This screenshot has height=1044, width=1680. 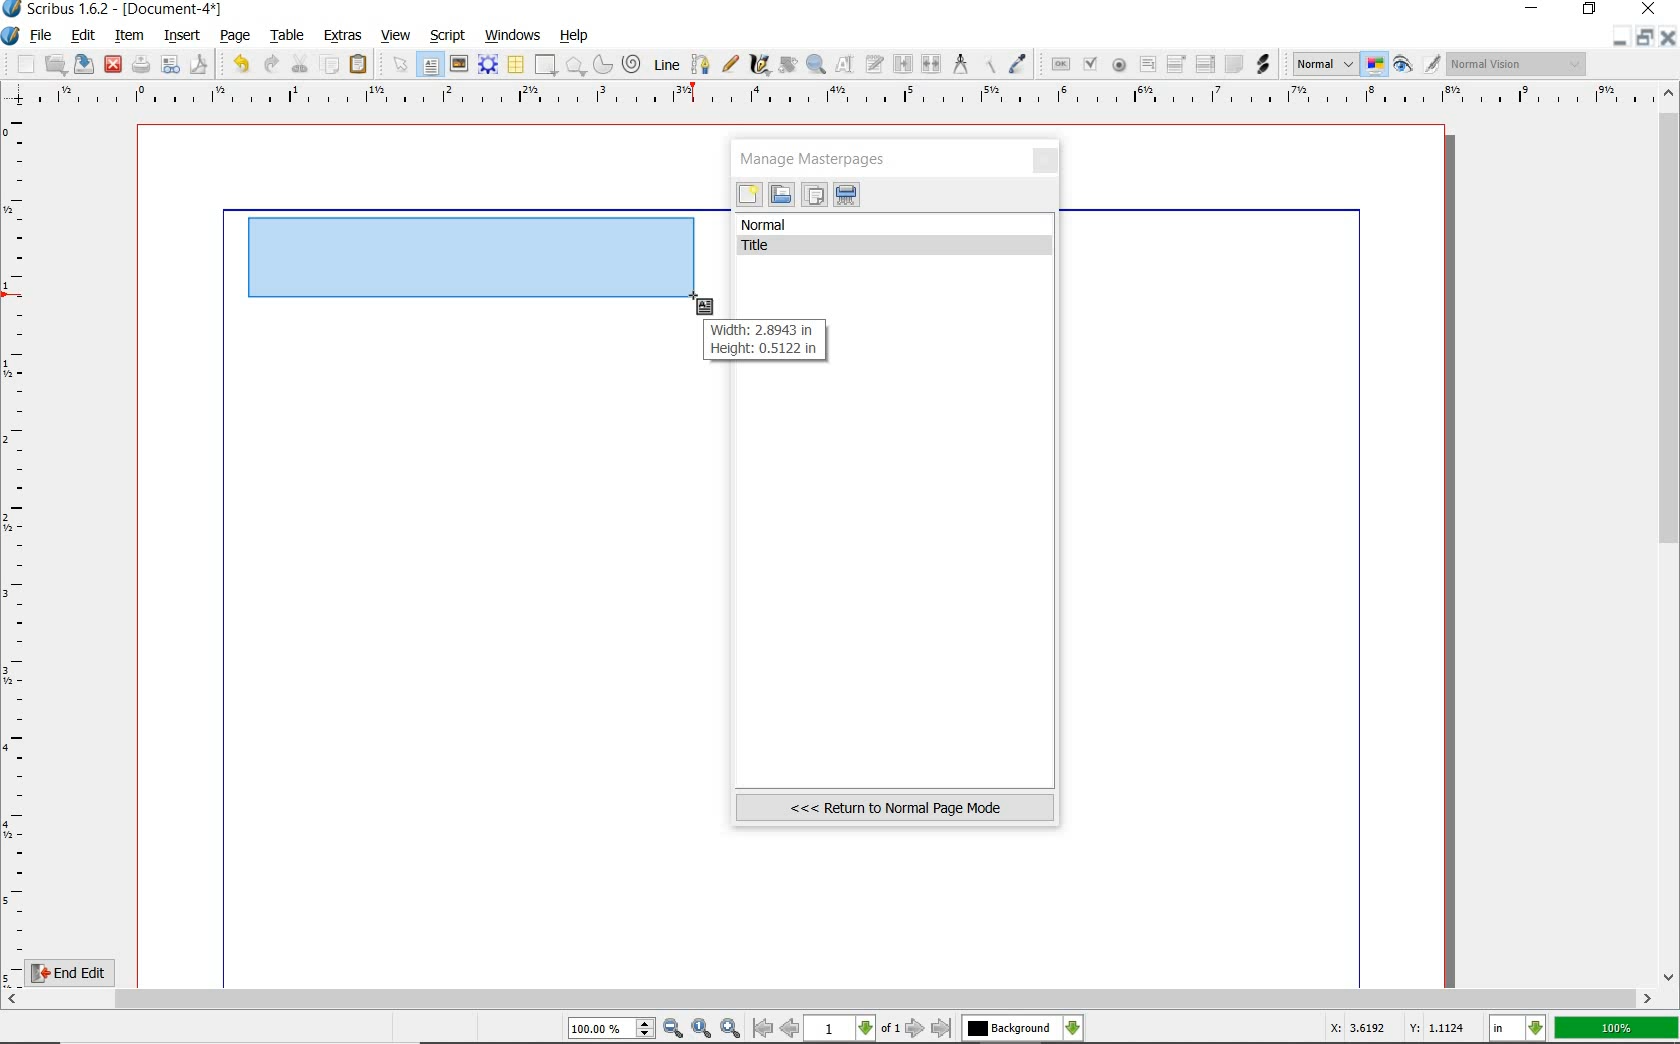 What do you see at coordinates (632, 64) in the screenshot?
I see `spiral` at bounding box center [632, 64].